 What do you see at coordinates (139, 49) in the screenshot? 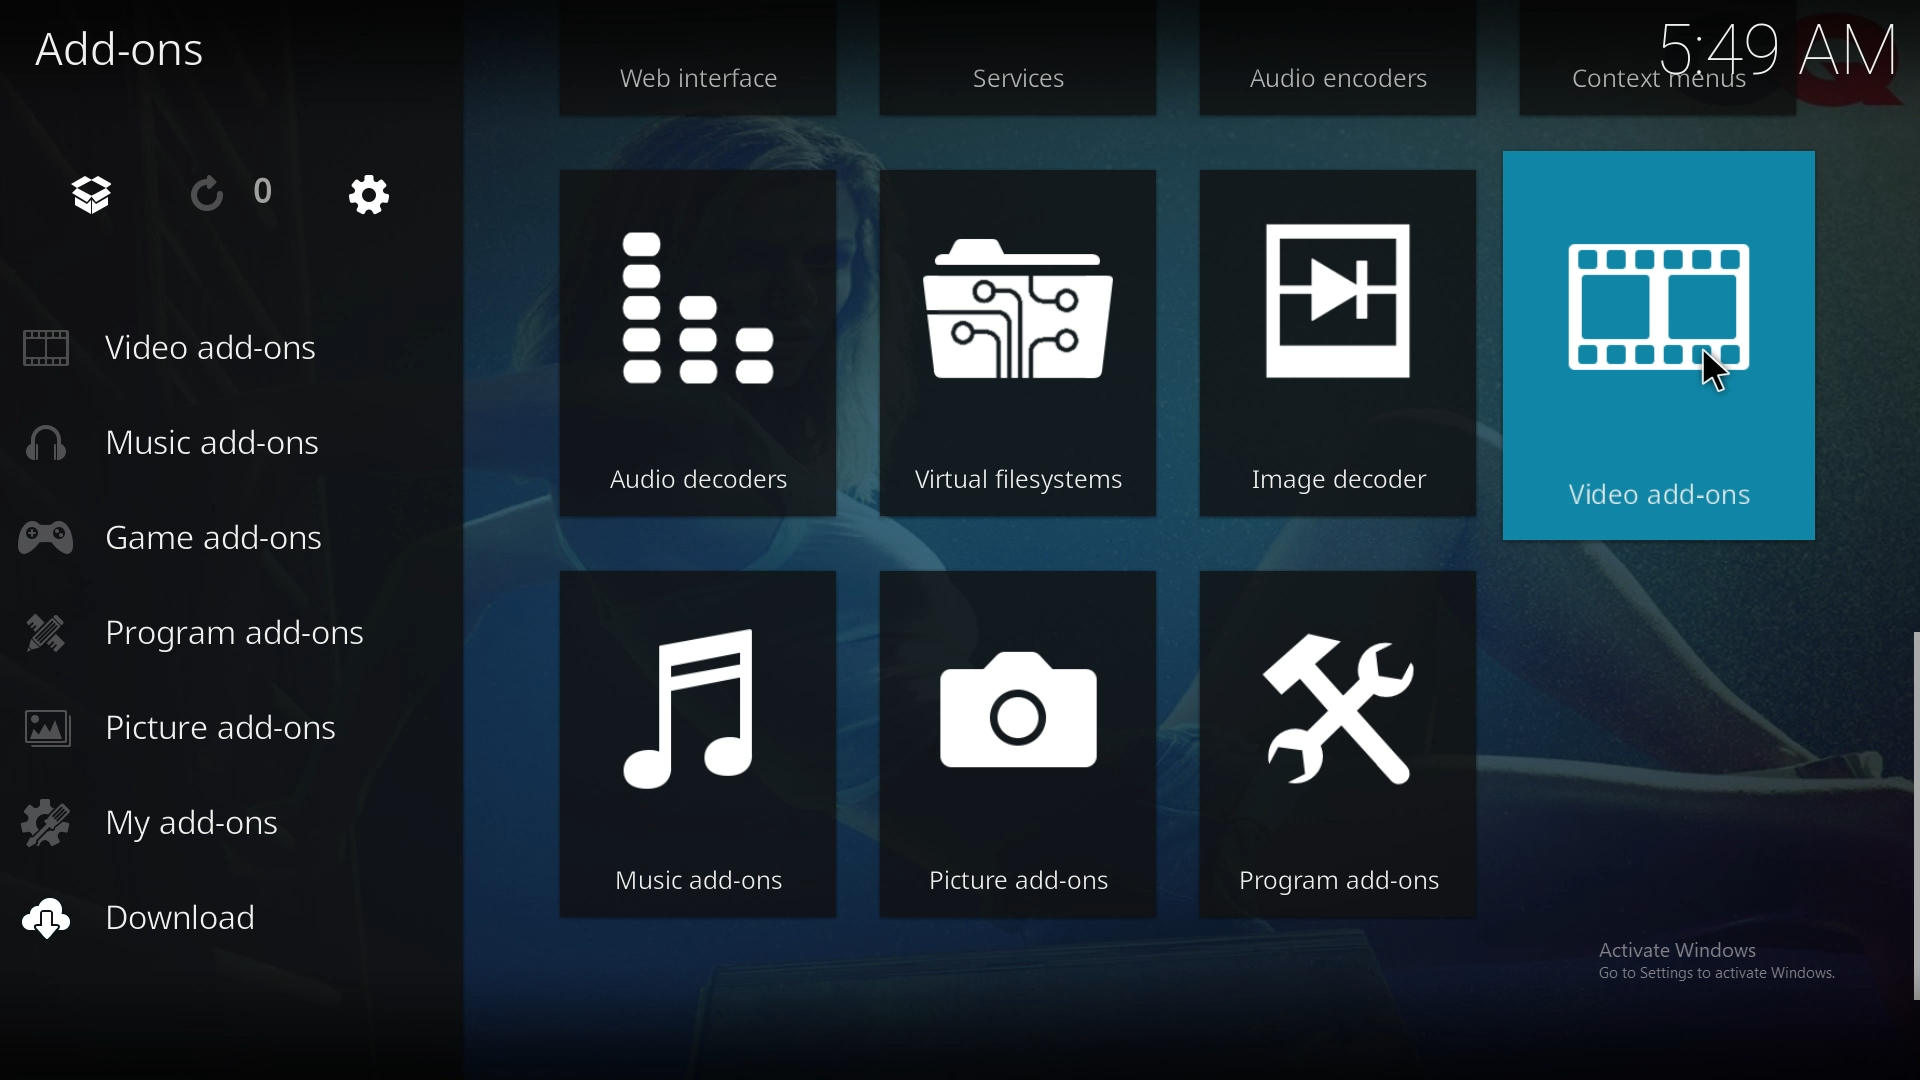
I see `add ons` at bounding box center [139, 49].